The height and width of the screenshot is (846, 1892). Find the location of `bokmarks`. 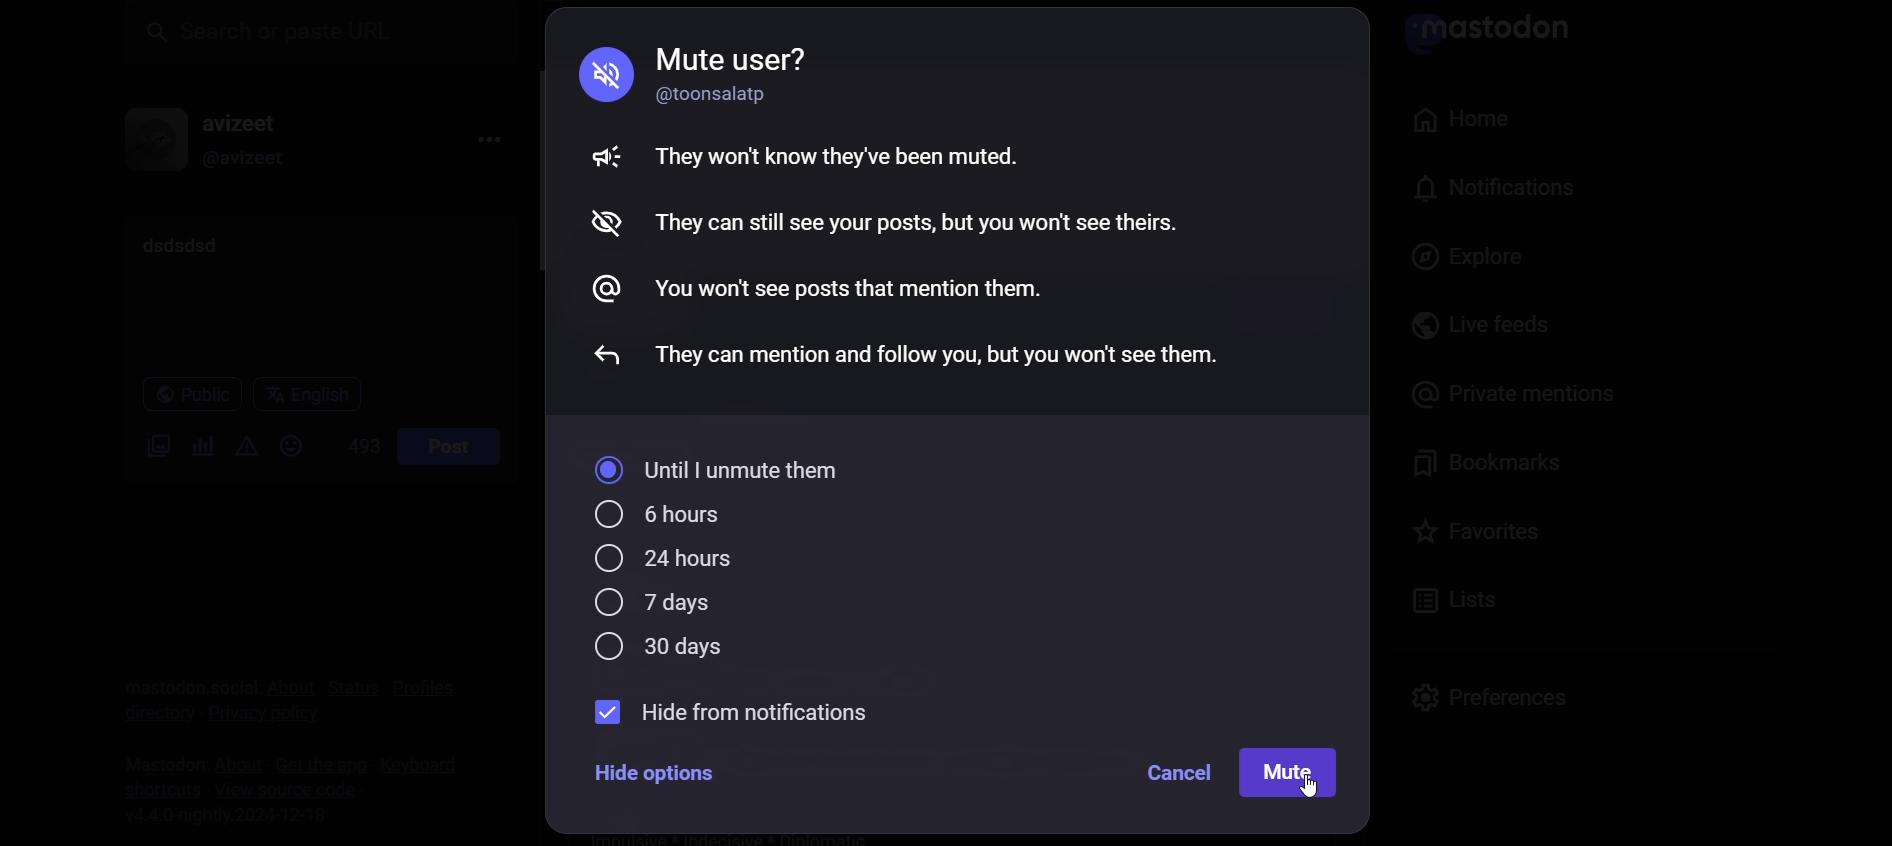

bokmarks is located at coordinates (1497, 473).